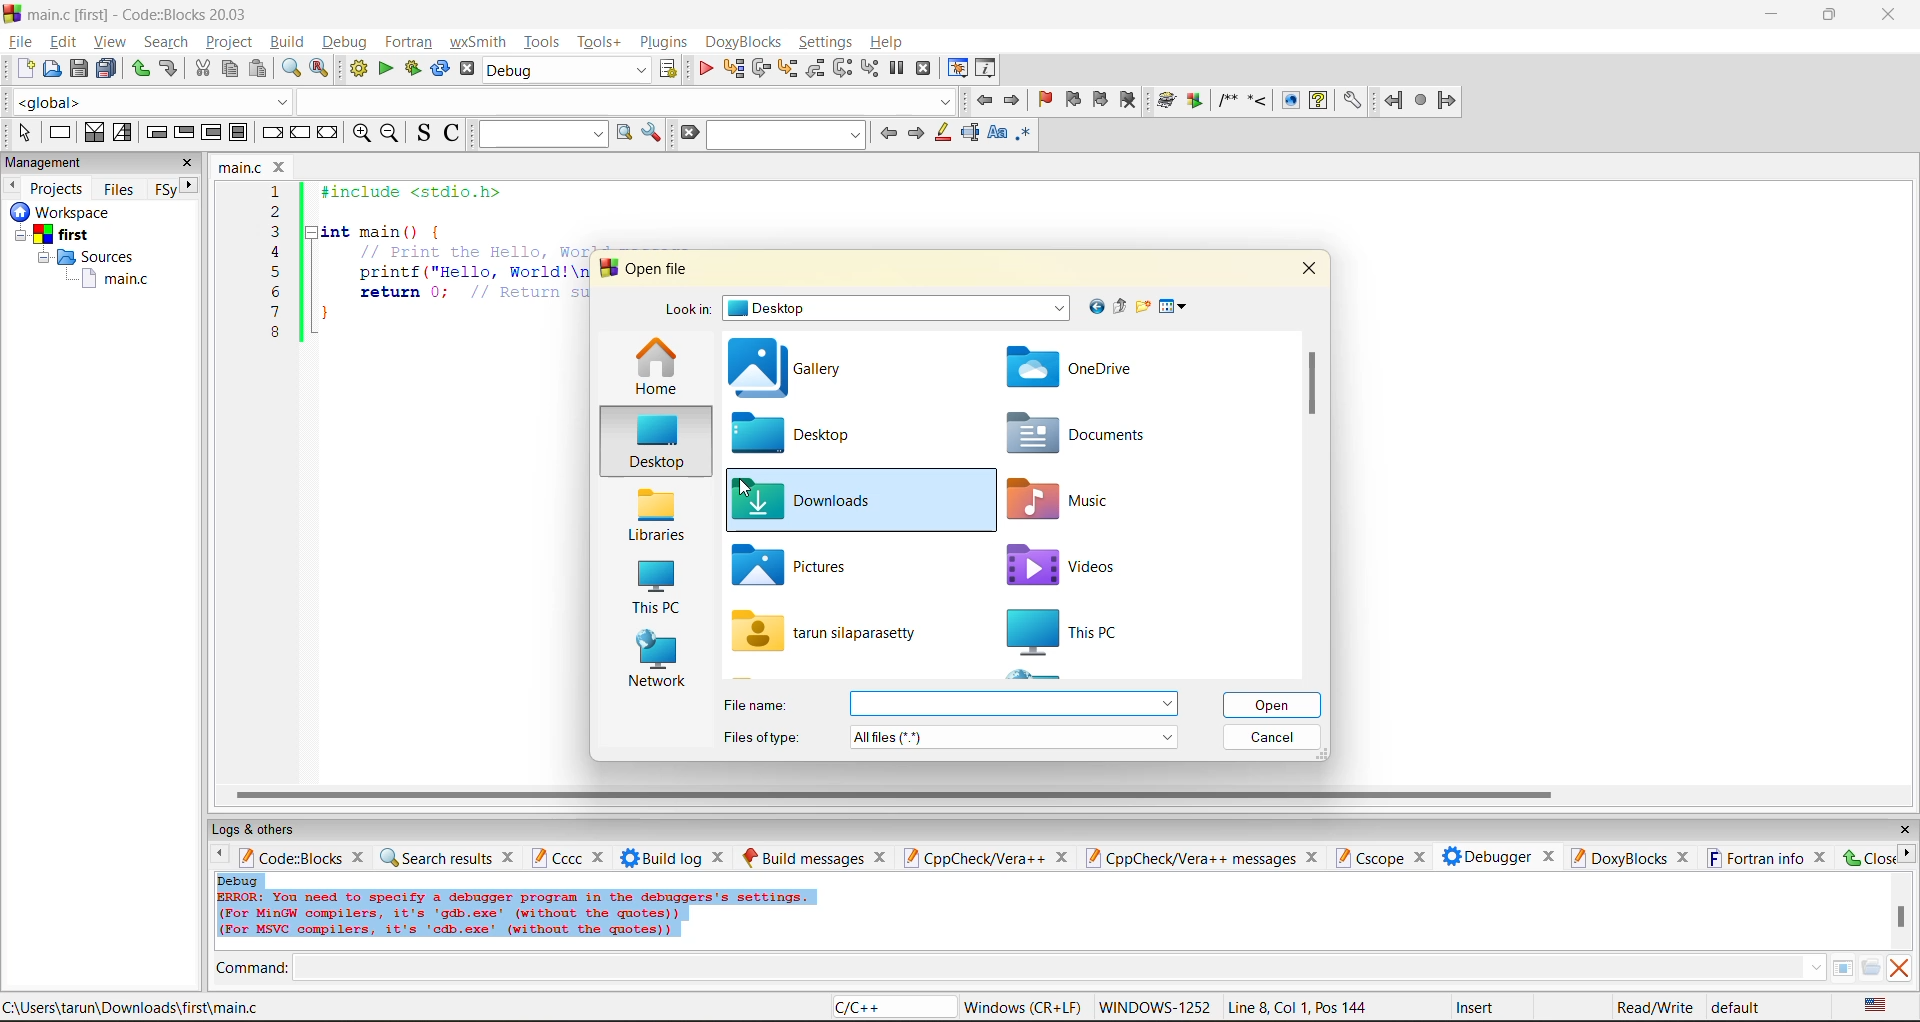 Image resolution: width=1920 pixels, height=1022 pixels. What do you see at coordinates (1288, 100) in the screenshot?
I see `show` at bounding box center [1288, 100].